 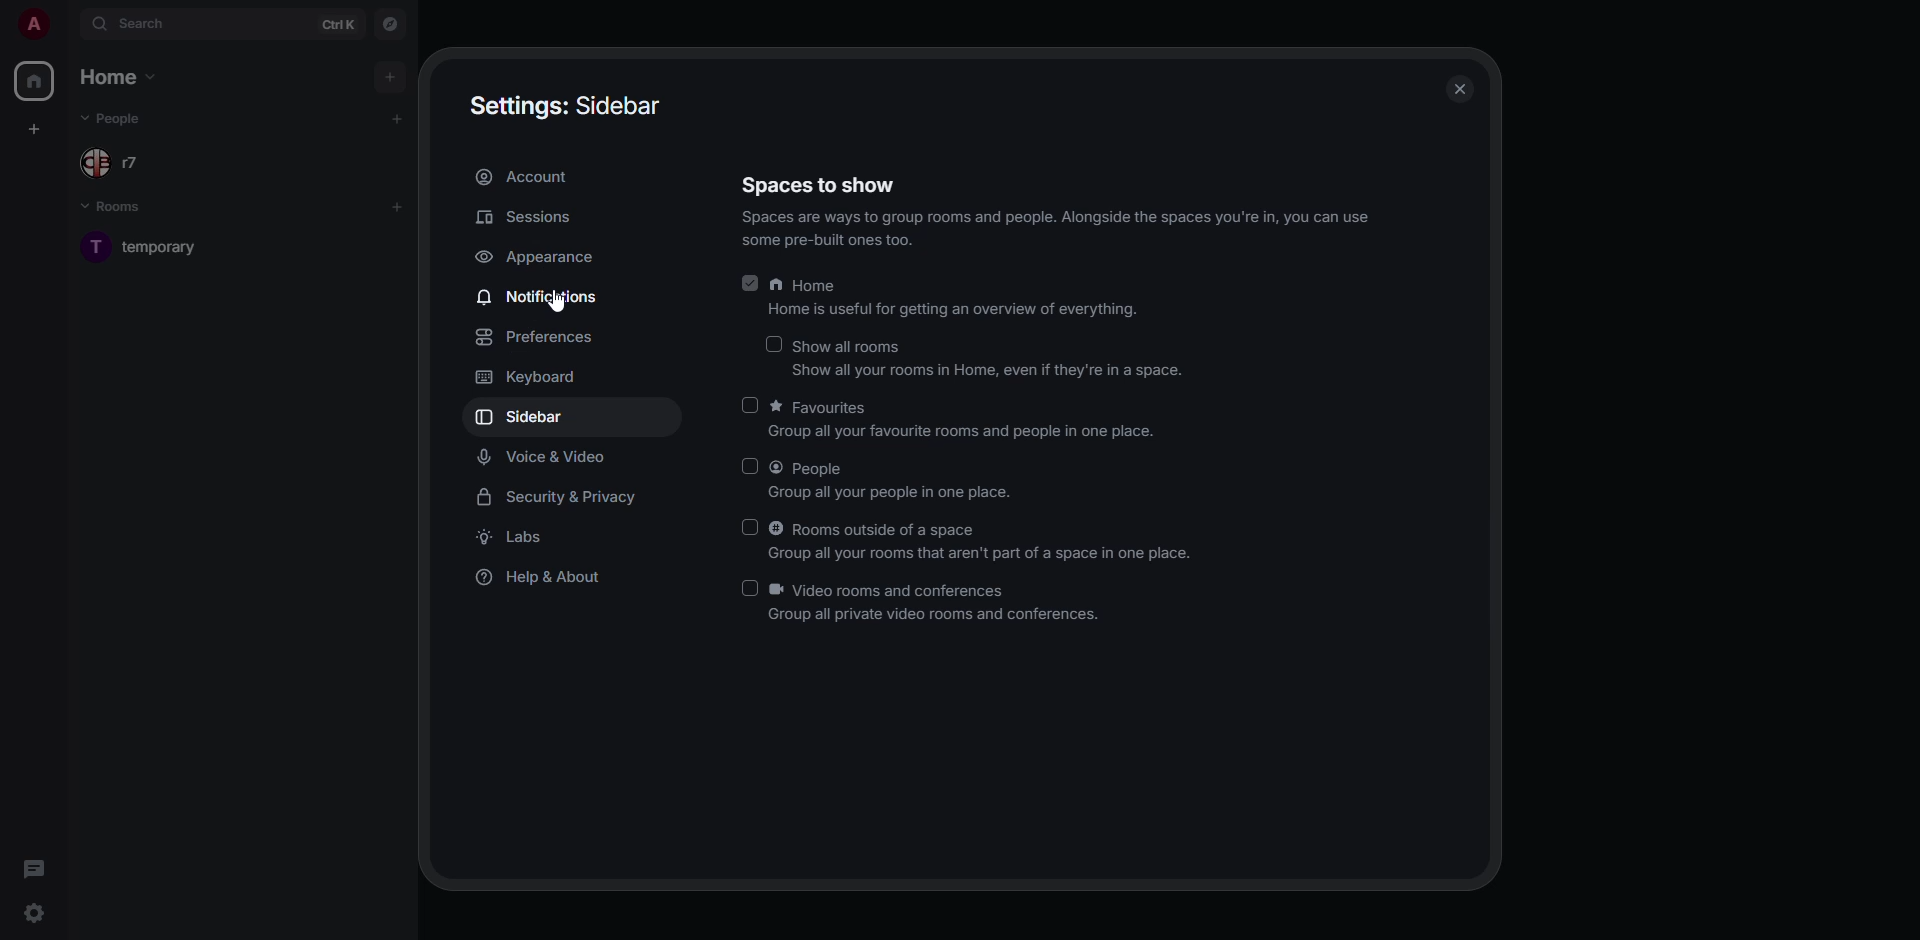 I want to click on click to enable, so click(x=748, y=587).